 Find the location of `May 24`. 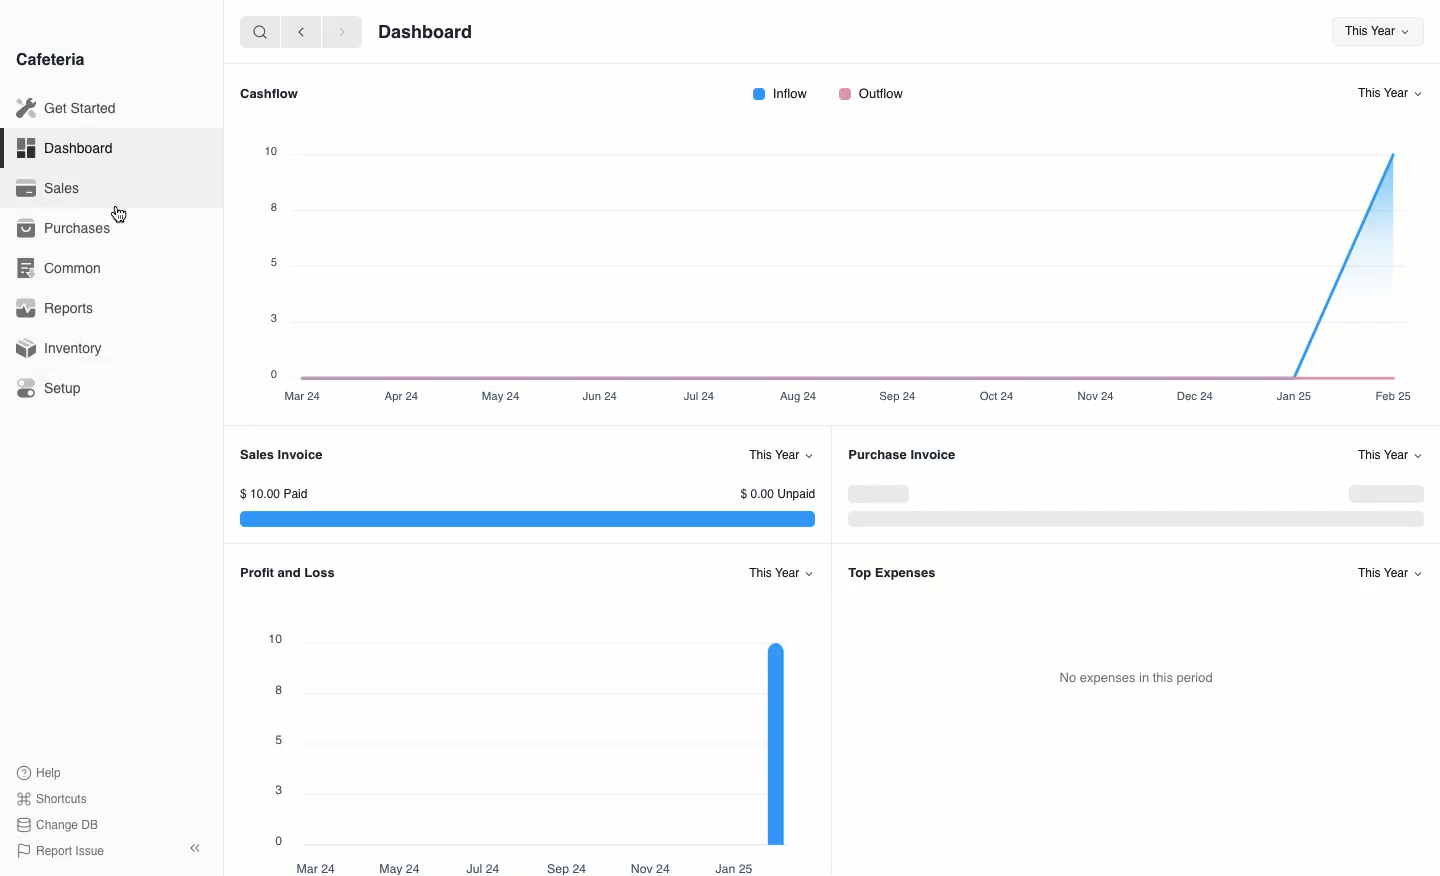

May 24 is located at coordinates (398, 867).